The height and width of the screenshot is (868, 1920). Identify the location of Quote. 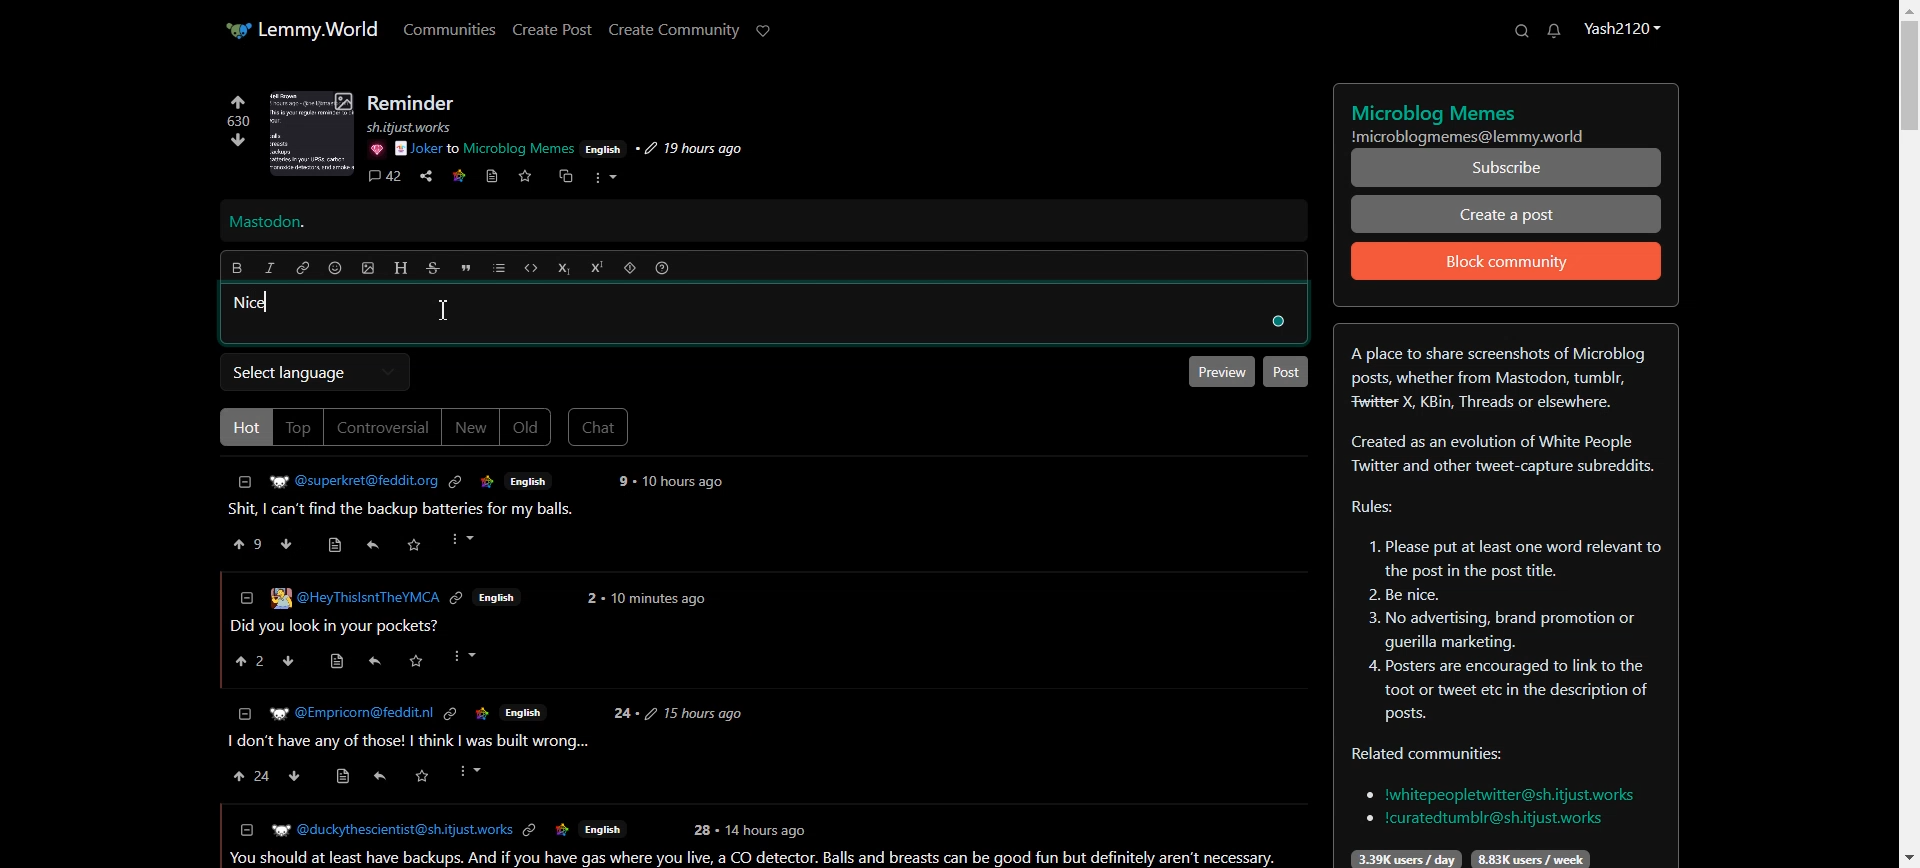
(465, 268).